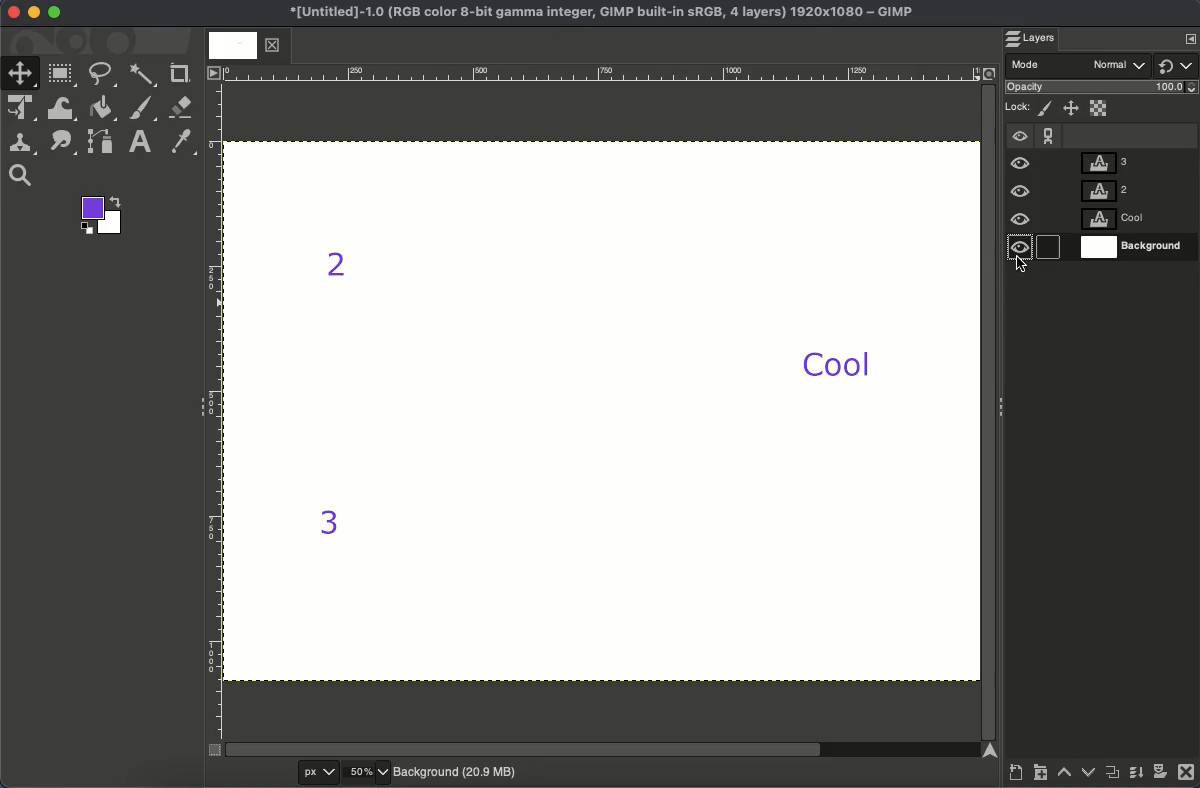 This screenshot has height=788, width=1200. Describe the element at coordinates (106, 74) in the screenshot. I see `Free select` at that location.